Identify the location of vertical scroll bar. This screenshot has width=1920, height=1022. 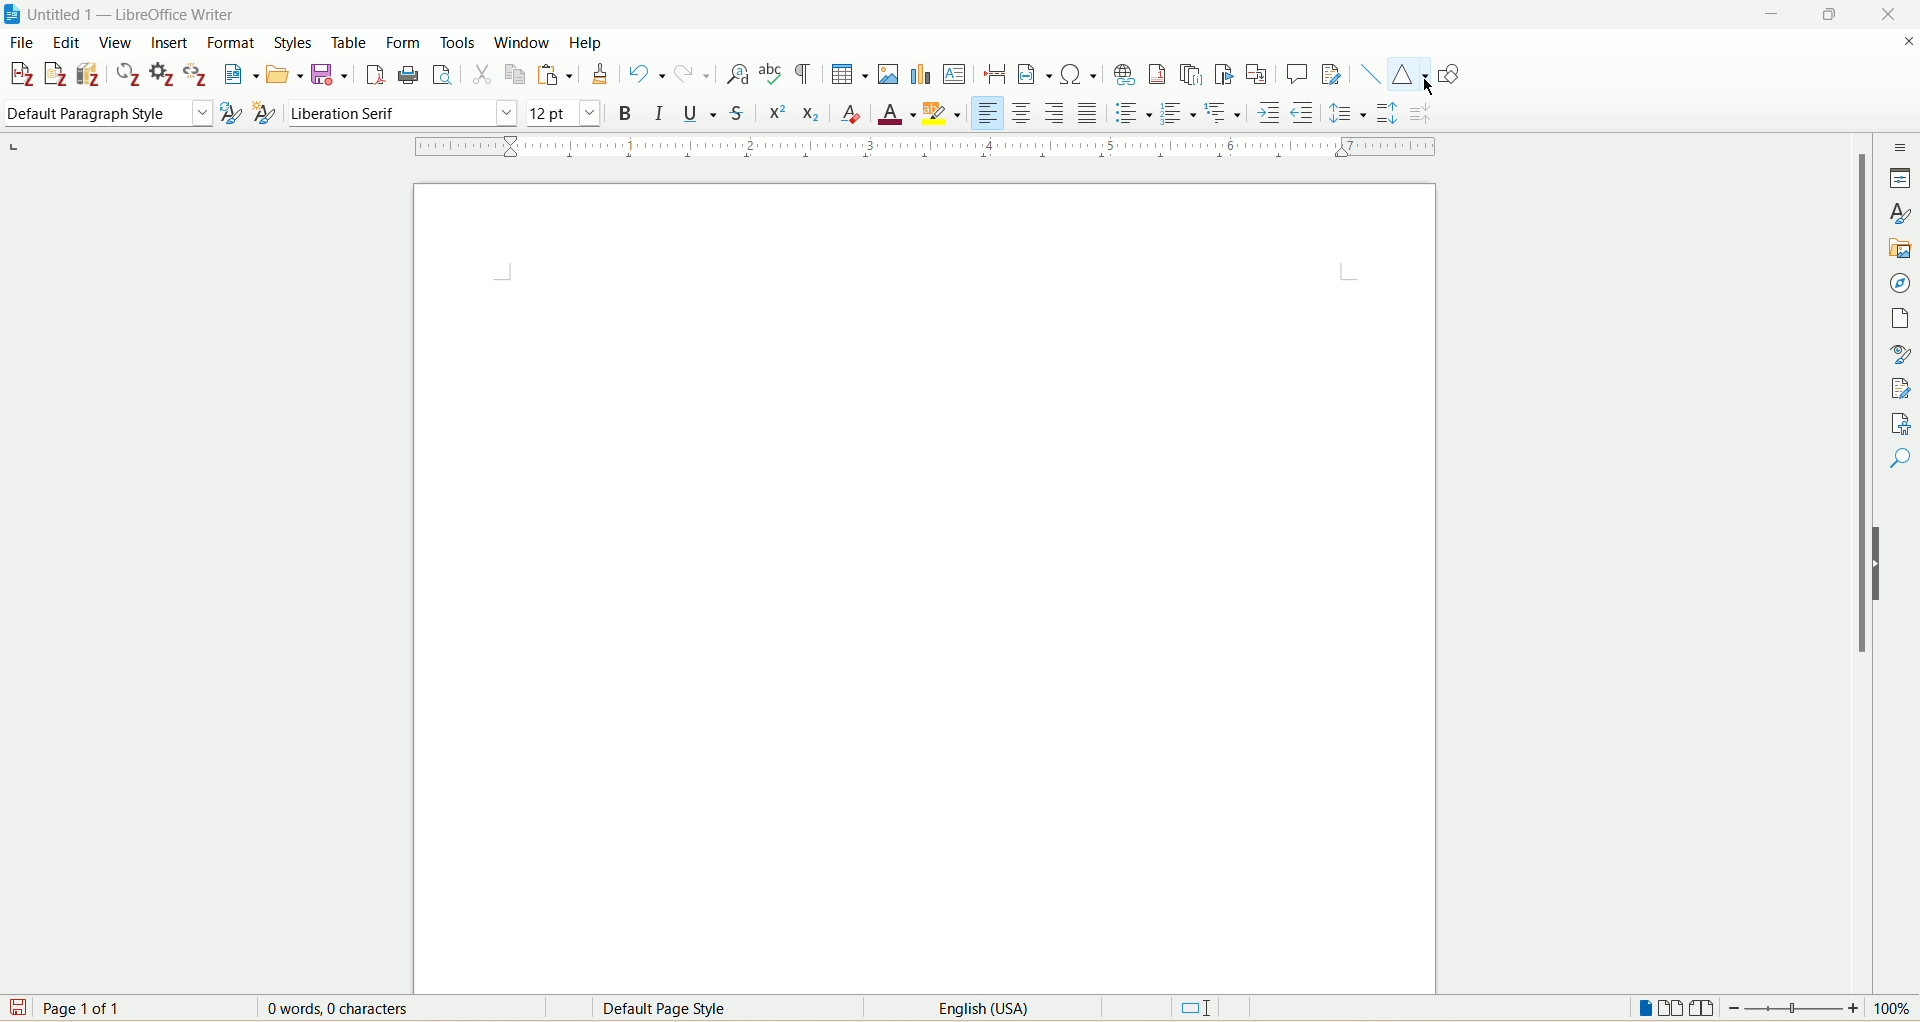
(1858, 548).